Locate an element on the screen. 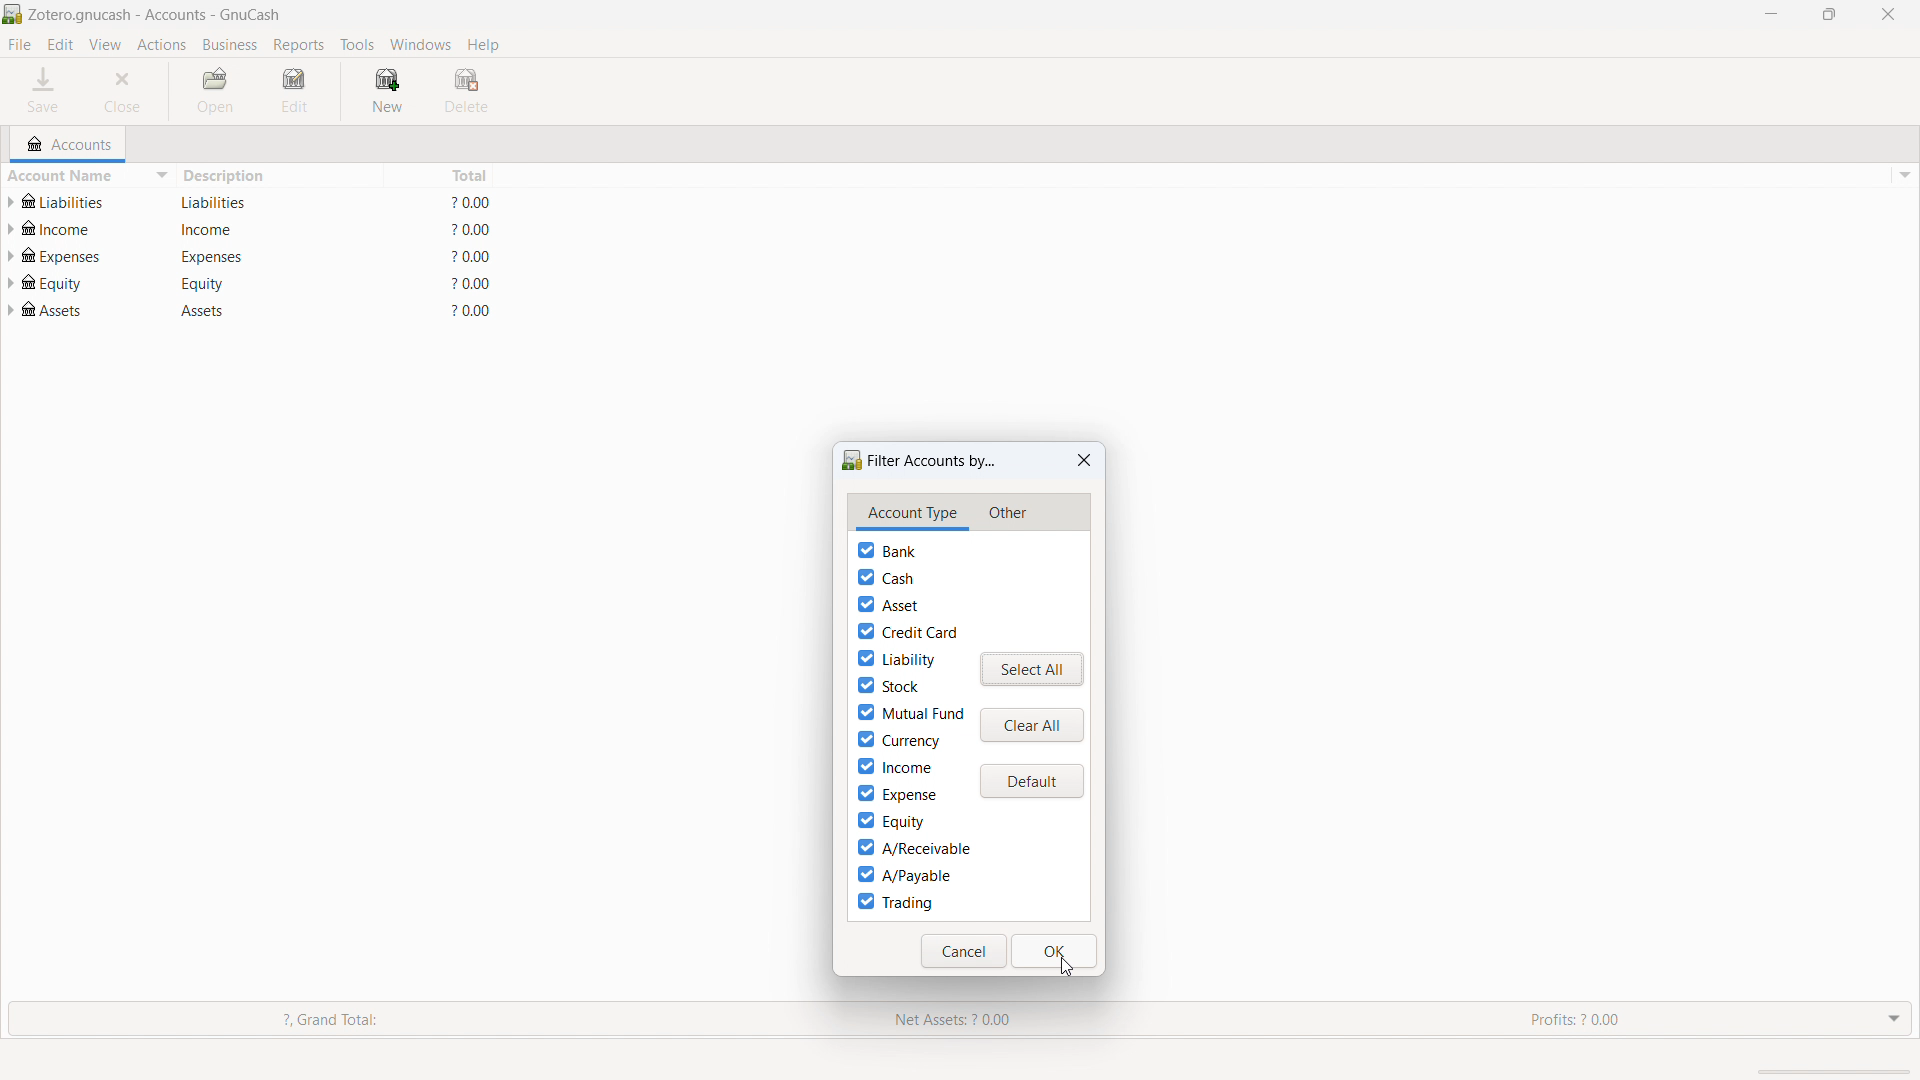 The height and width of the screenshot is (1080, 1920). cursor is located at coordinates (1065, 971).